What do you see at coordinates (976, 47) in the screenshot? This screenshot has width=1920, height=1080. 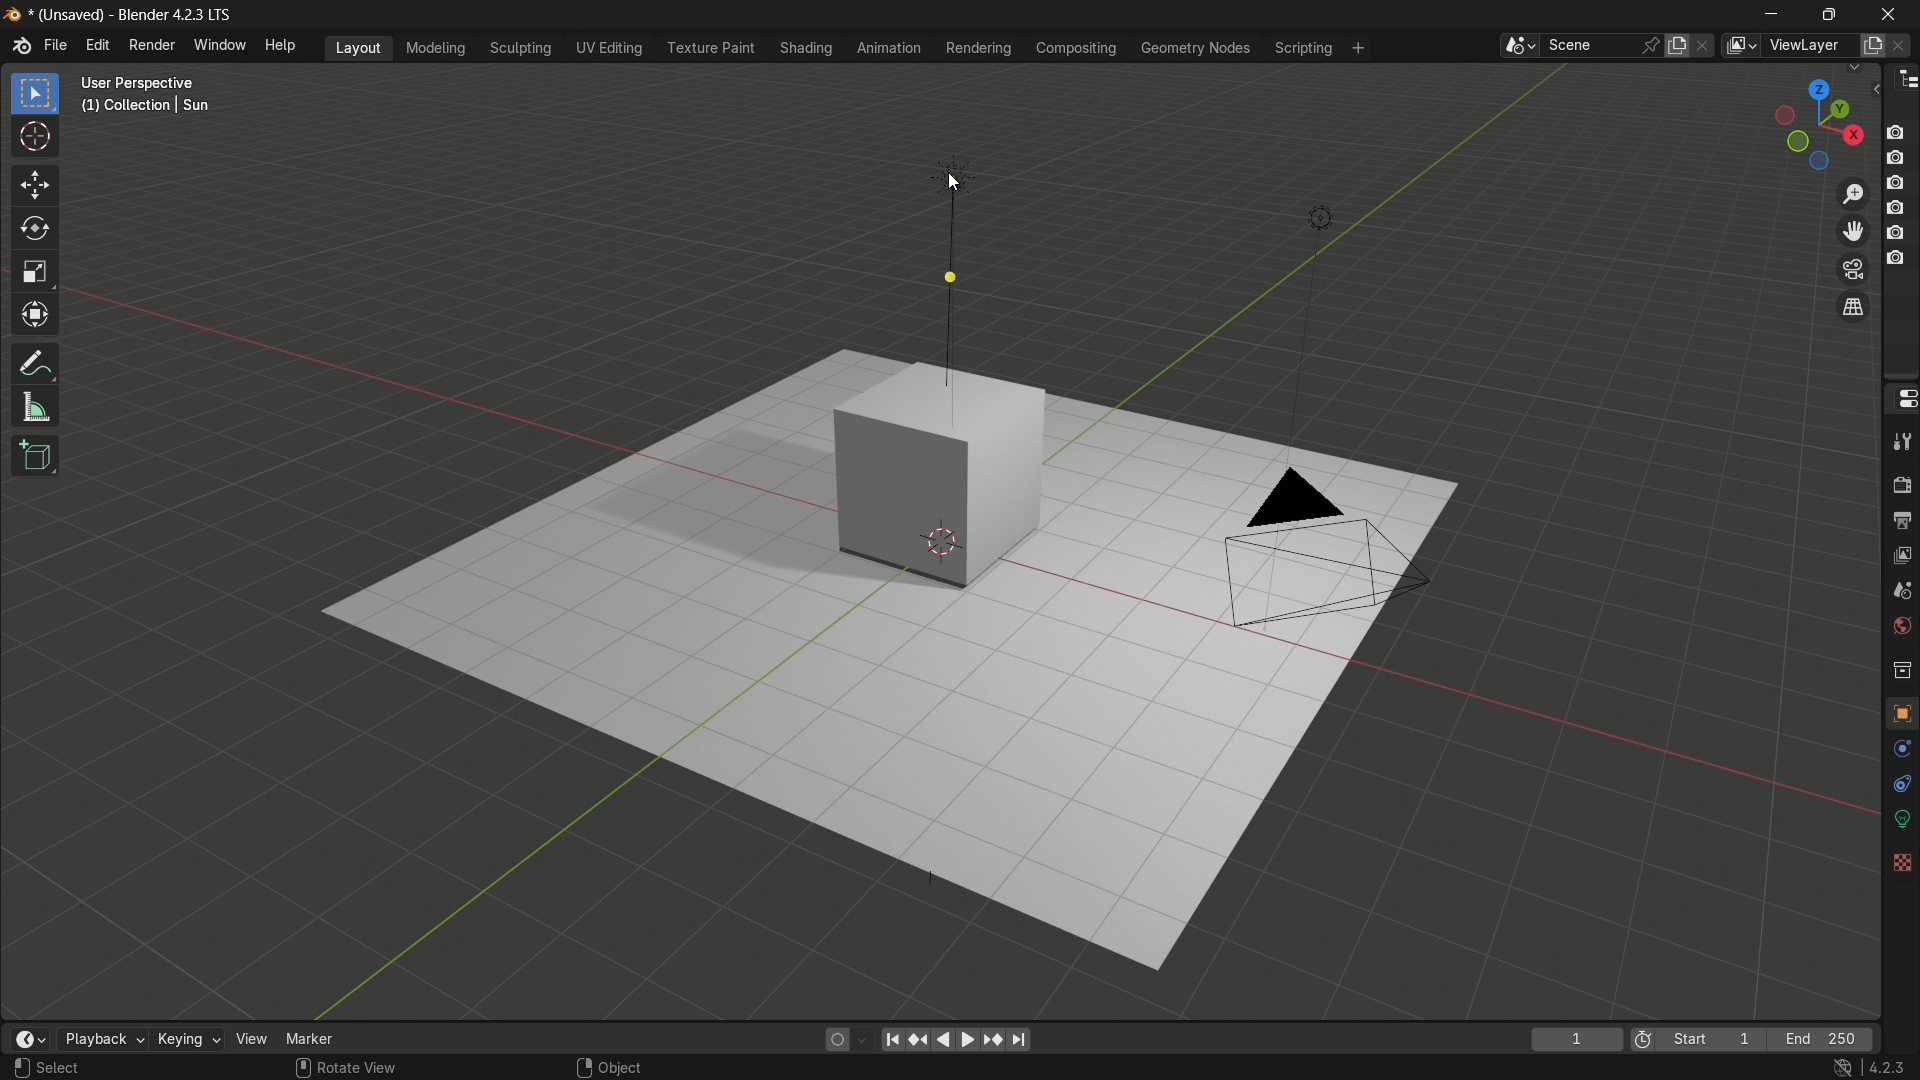 I see `rendering` at bounding box center [976, 47].